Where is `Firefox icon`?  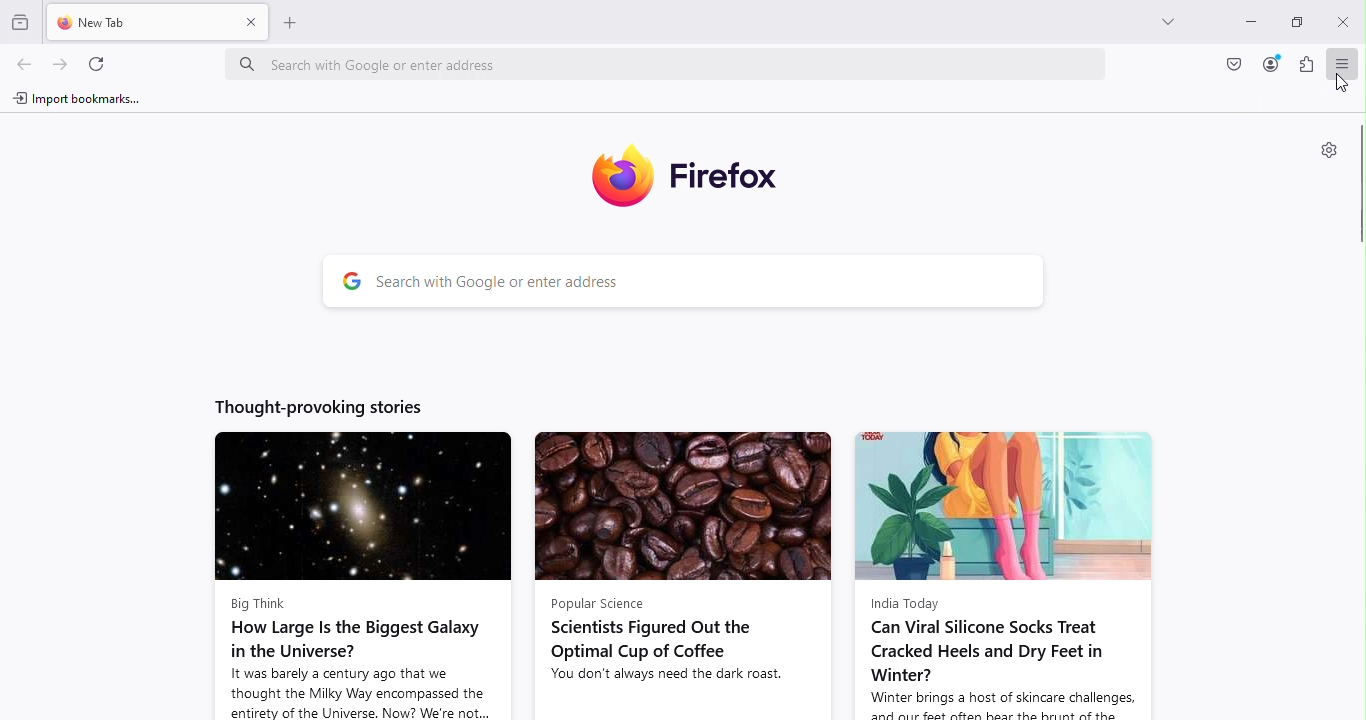
Firefox icon is located at coordinates (691, 173).